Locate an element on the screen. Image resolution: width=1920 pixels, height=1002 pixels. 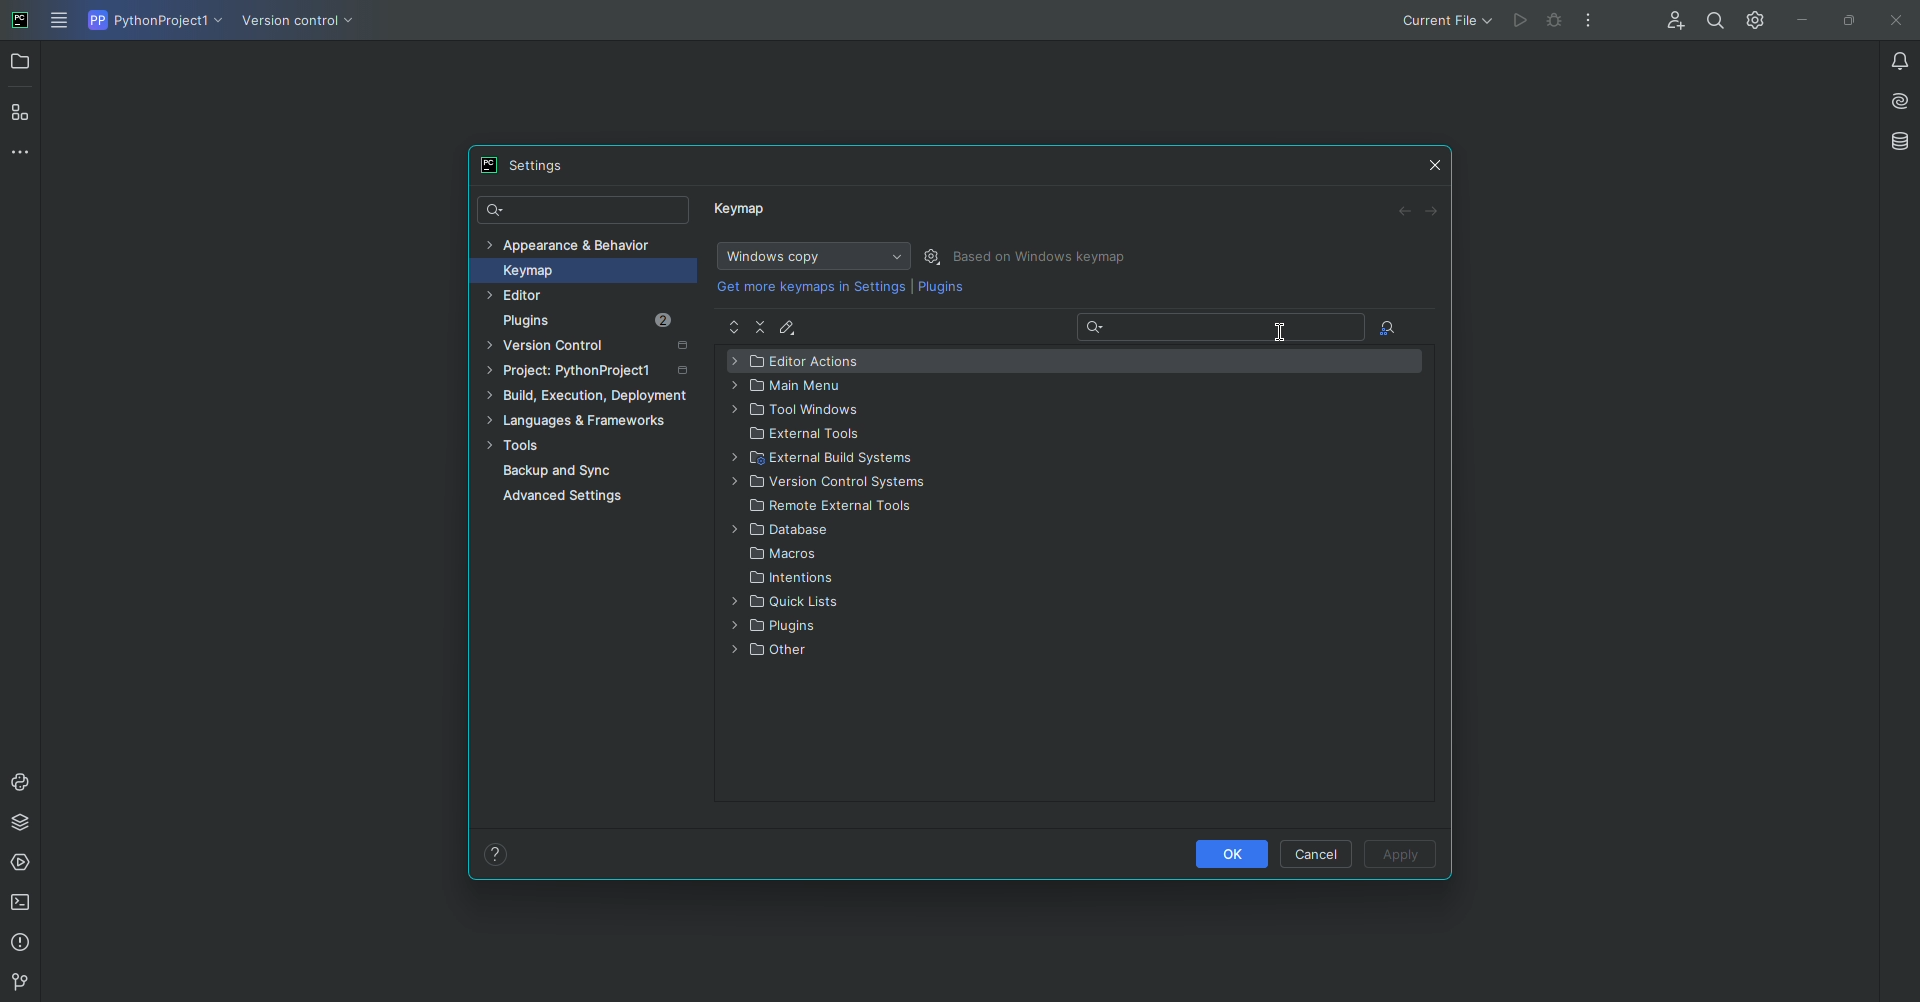
AI is located at coordinates (1893, 99).